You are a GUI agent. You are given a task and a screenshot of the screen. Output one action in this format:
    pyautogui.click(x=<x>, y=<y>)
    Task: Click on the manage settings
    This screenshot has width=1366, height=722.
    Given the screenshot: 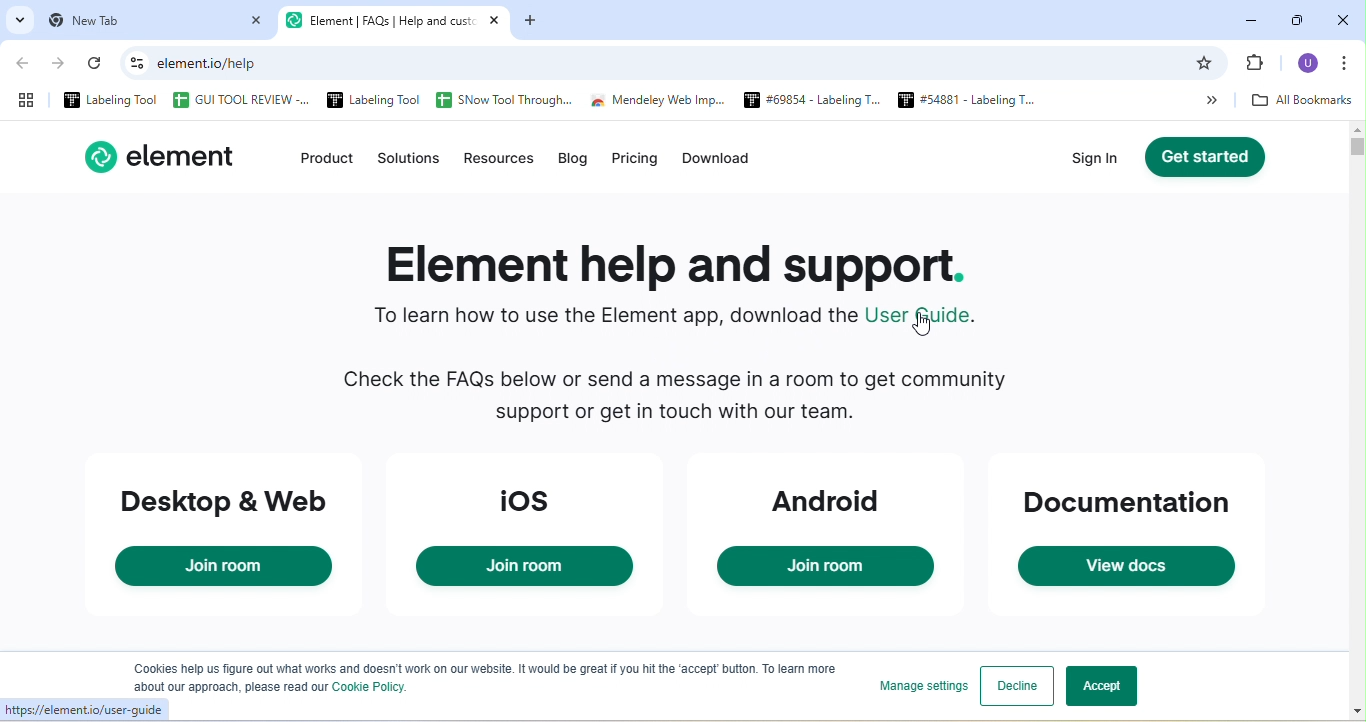 What is the action you would take?
    pyautogui.click(x=918, y=686)
    